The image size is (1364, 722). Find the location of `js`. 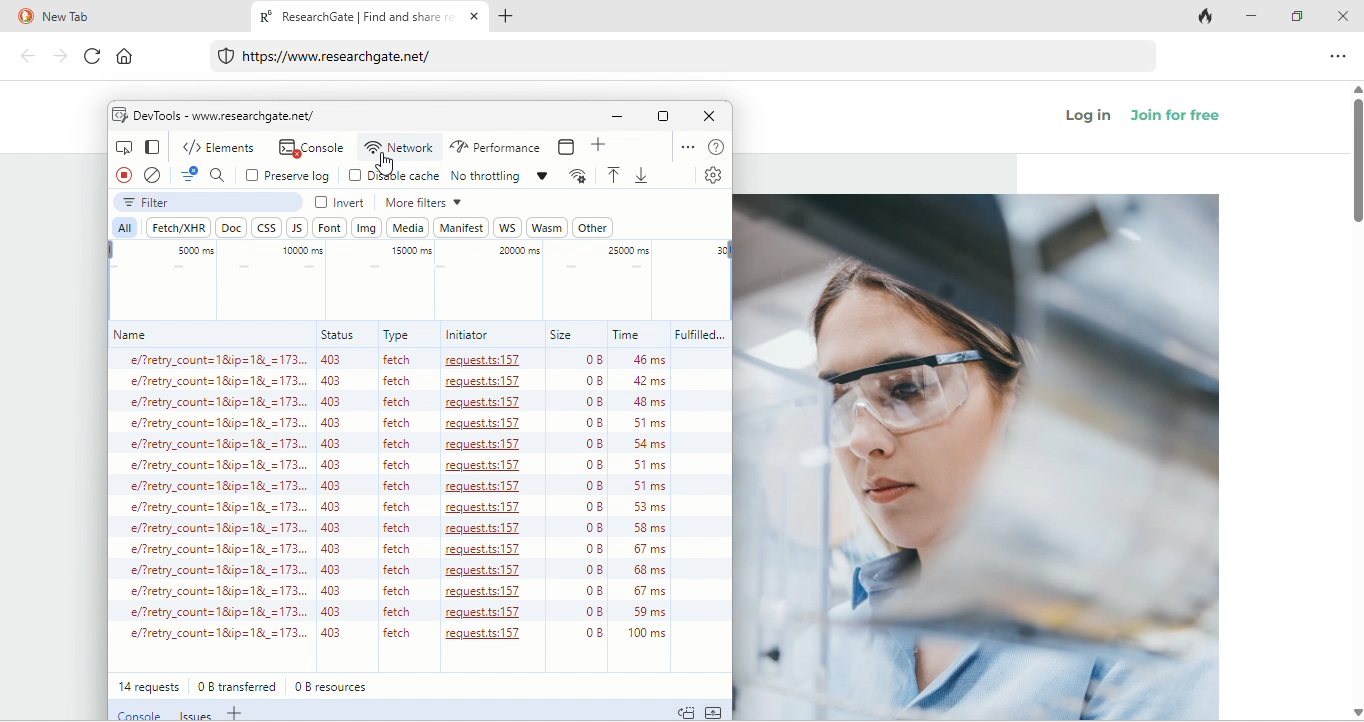

js is located at coordinates (299, 228).